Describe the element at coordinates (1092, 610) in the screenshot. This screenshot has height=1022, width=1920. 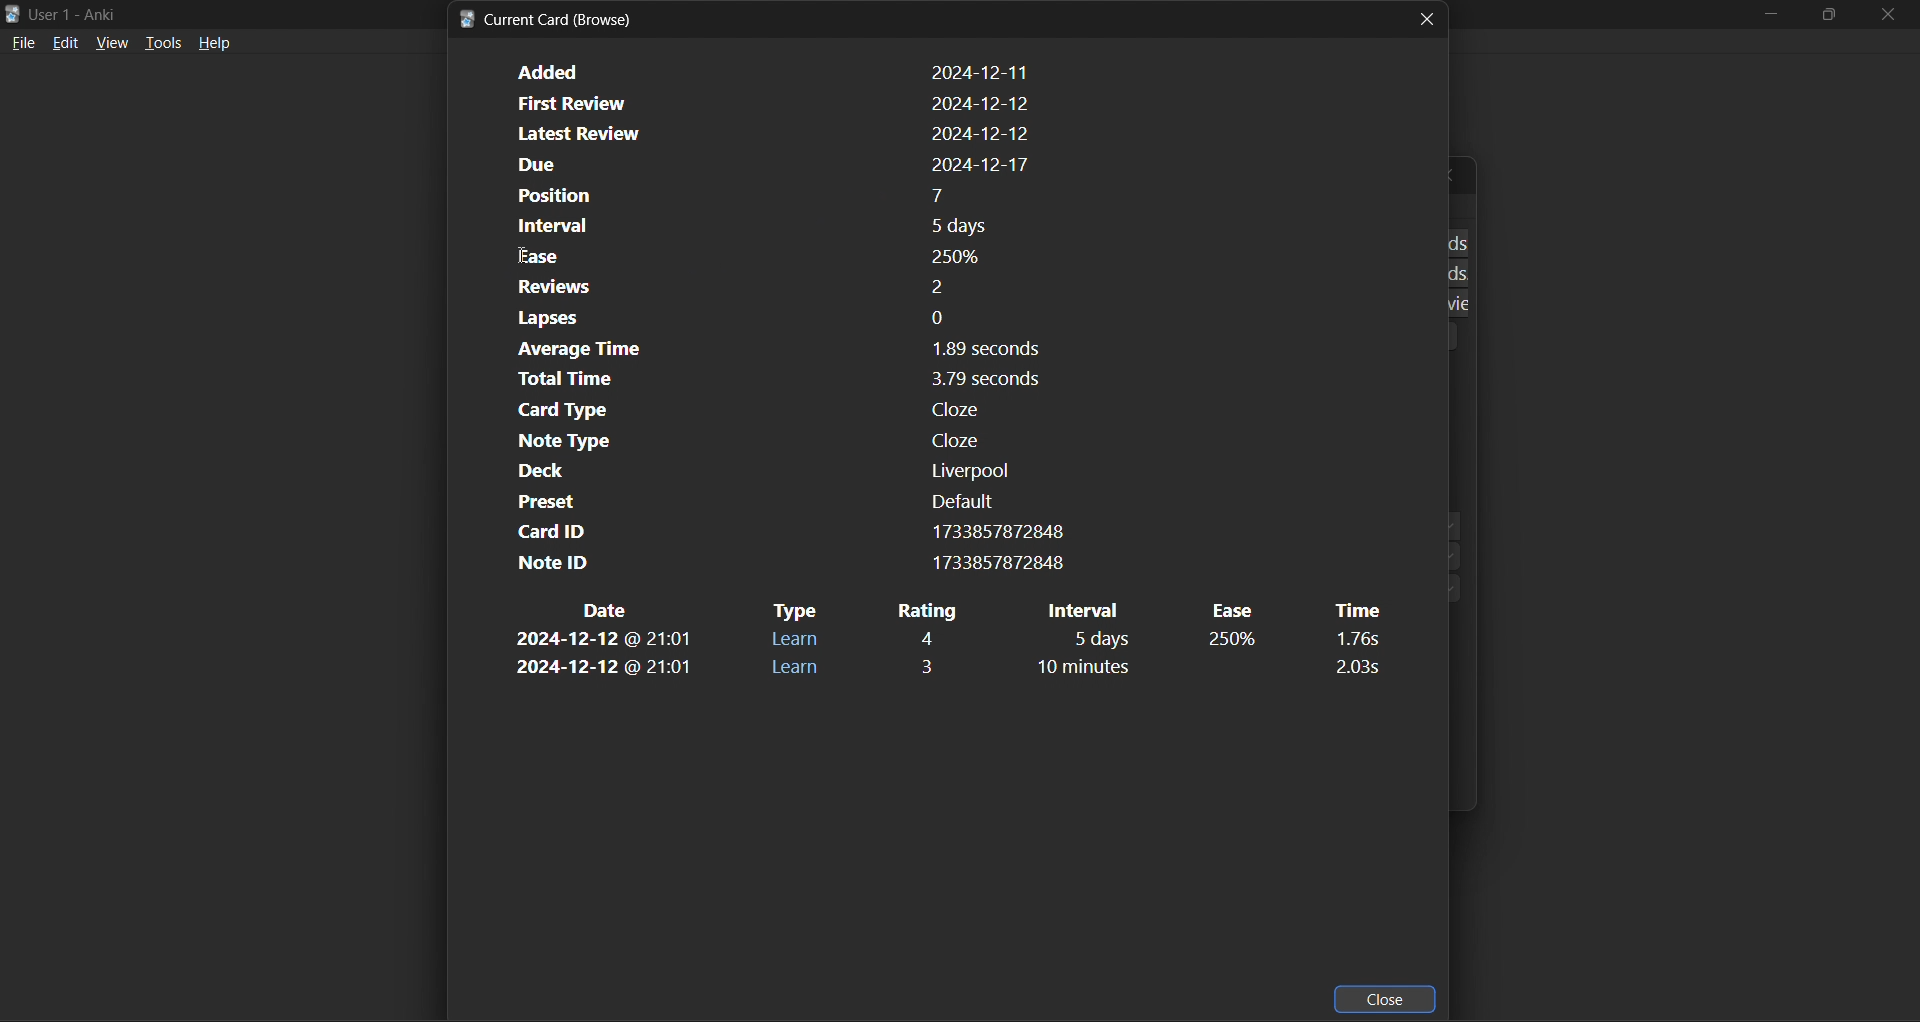
I see `interval` at that location.